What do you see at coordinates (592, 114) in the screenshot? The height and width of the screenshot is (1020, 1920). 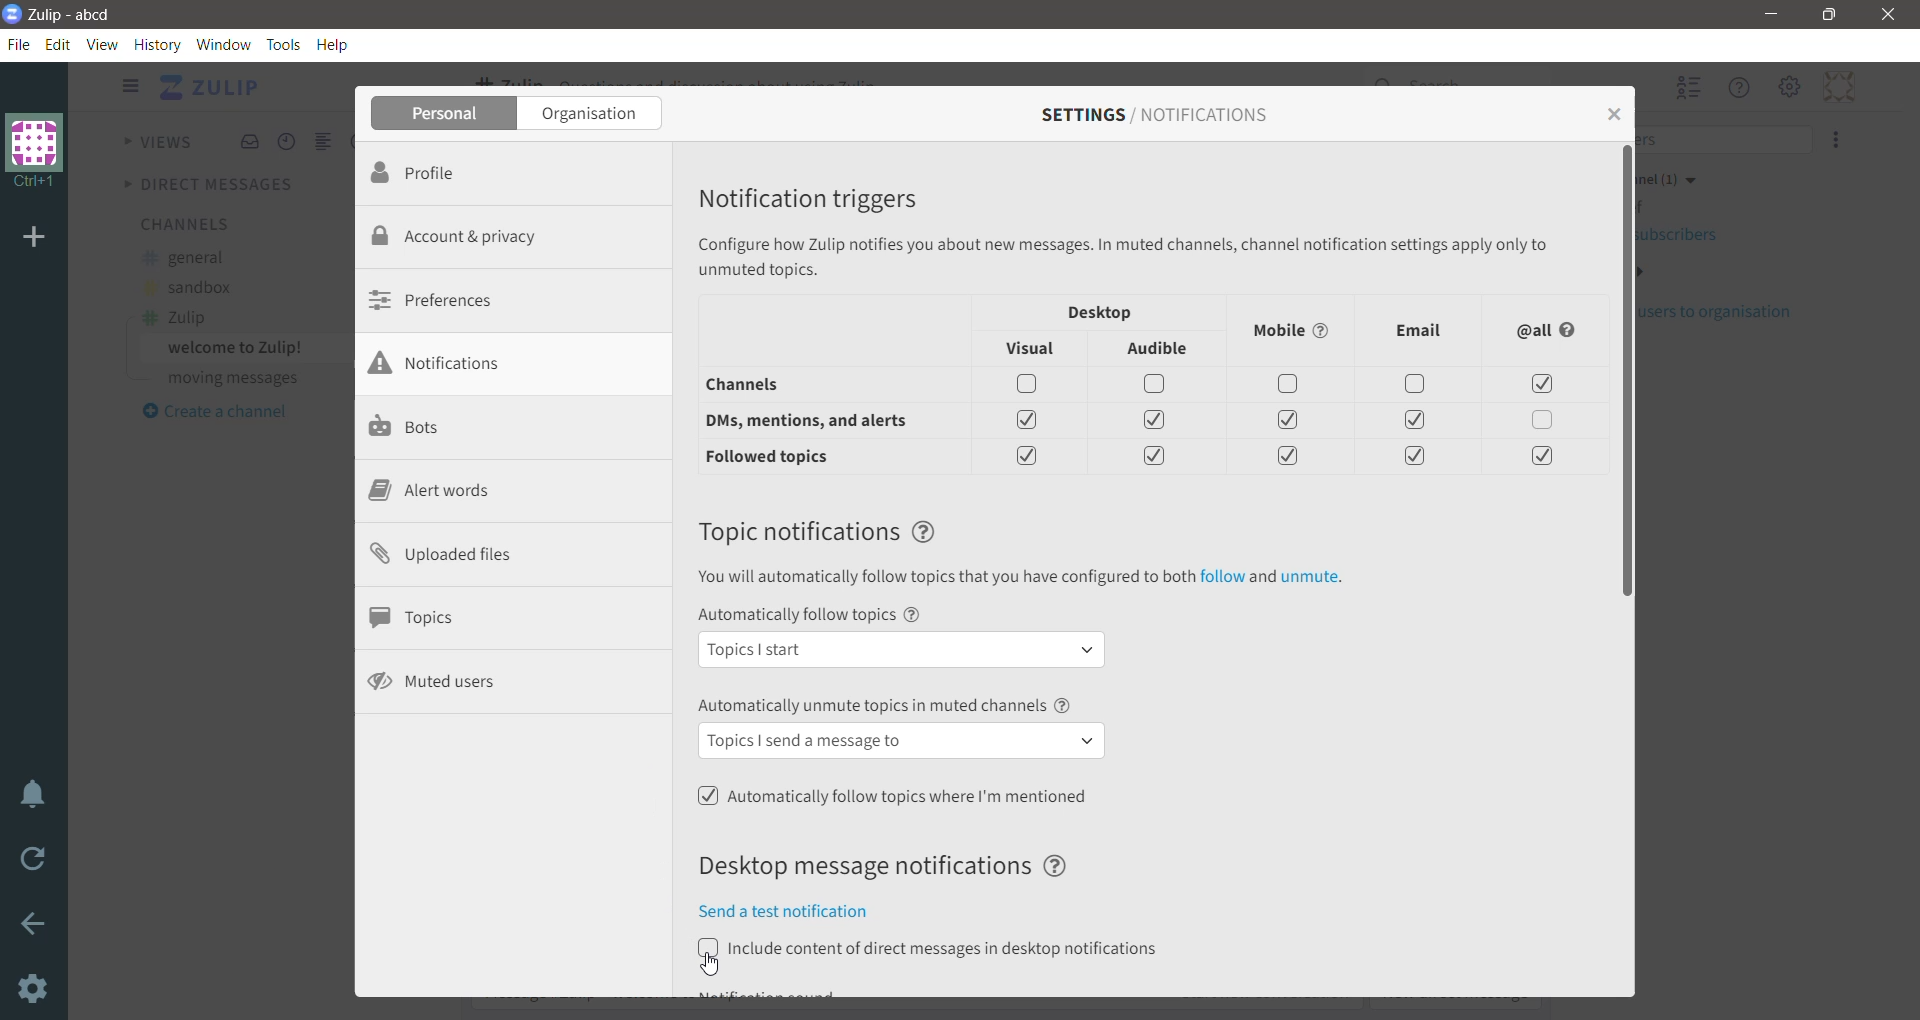 I see `Organisation` at bounding box center [592, 114].